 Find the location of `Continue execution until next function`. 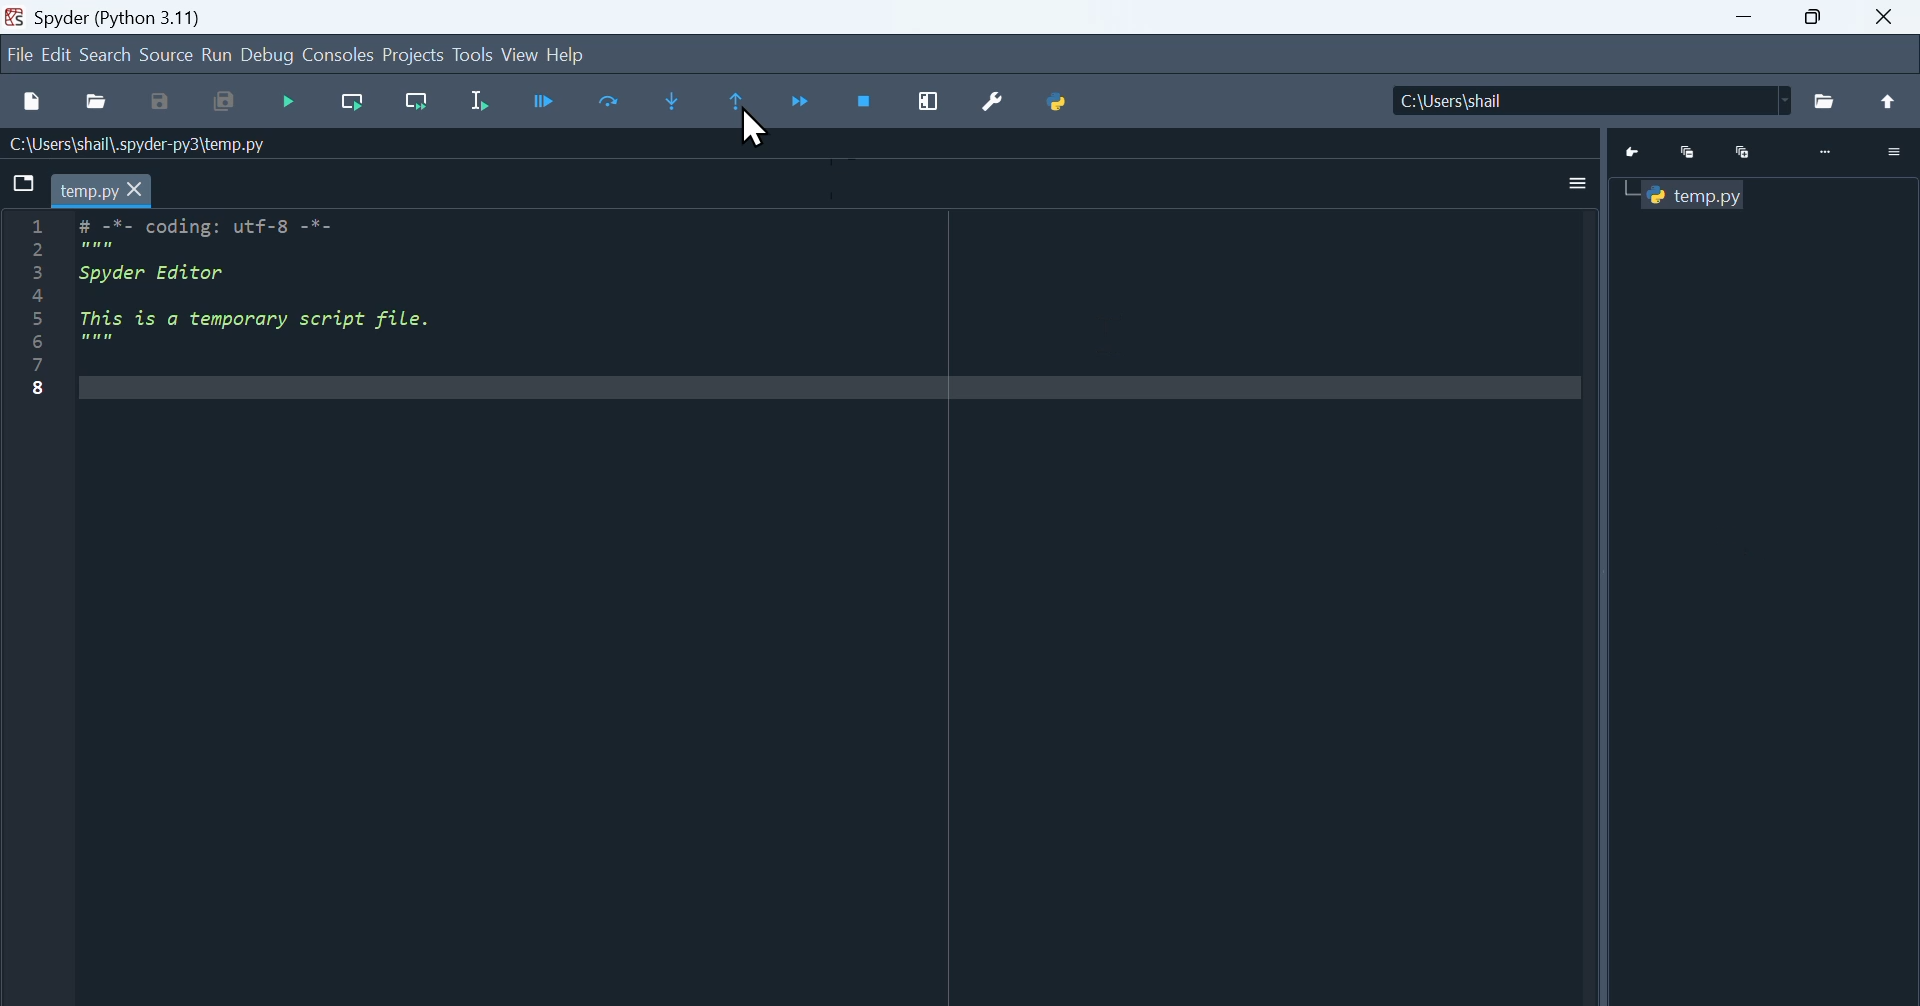

Continue execution until next function is located at coordinates (799, 101).